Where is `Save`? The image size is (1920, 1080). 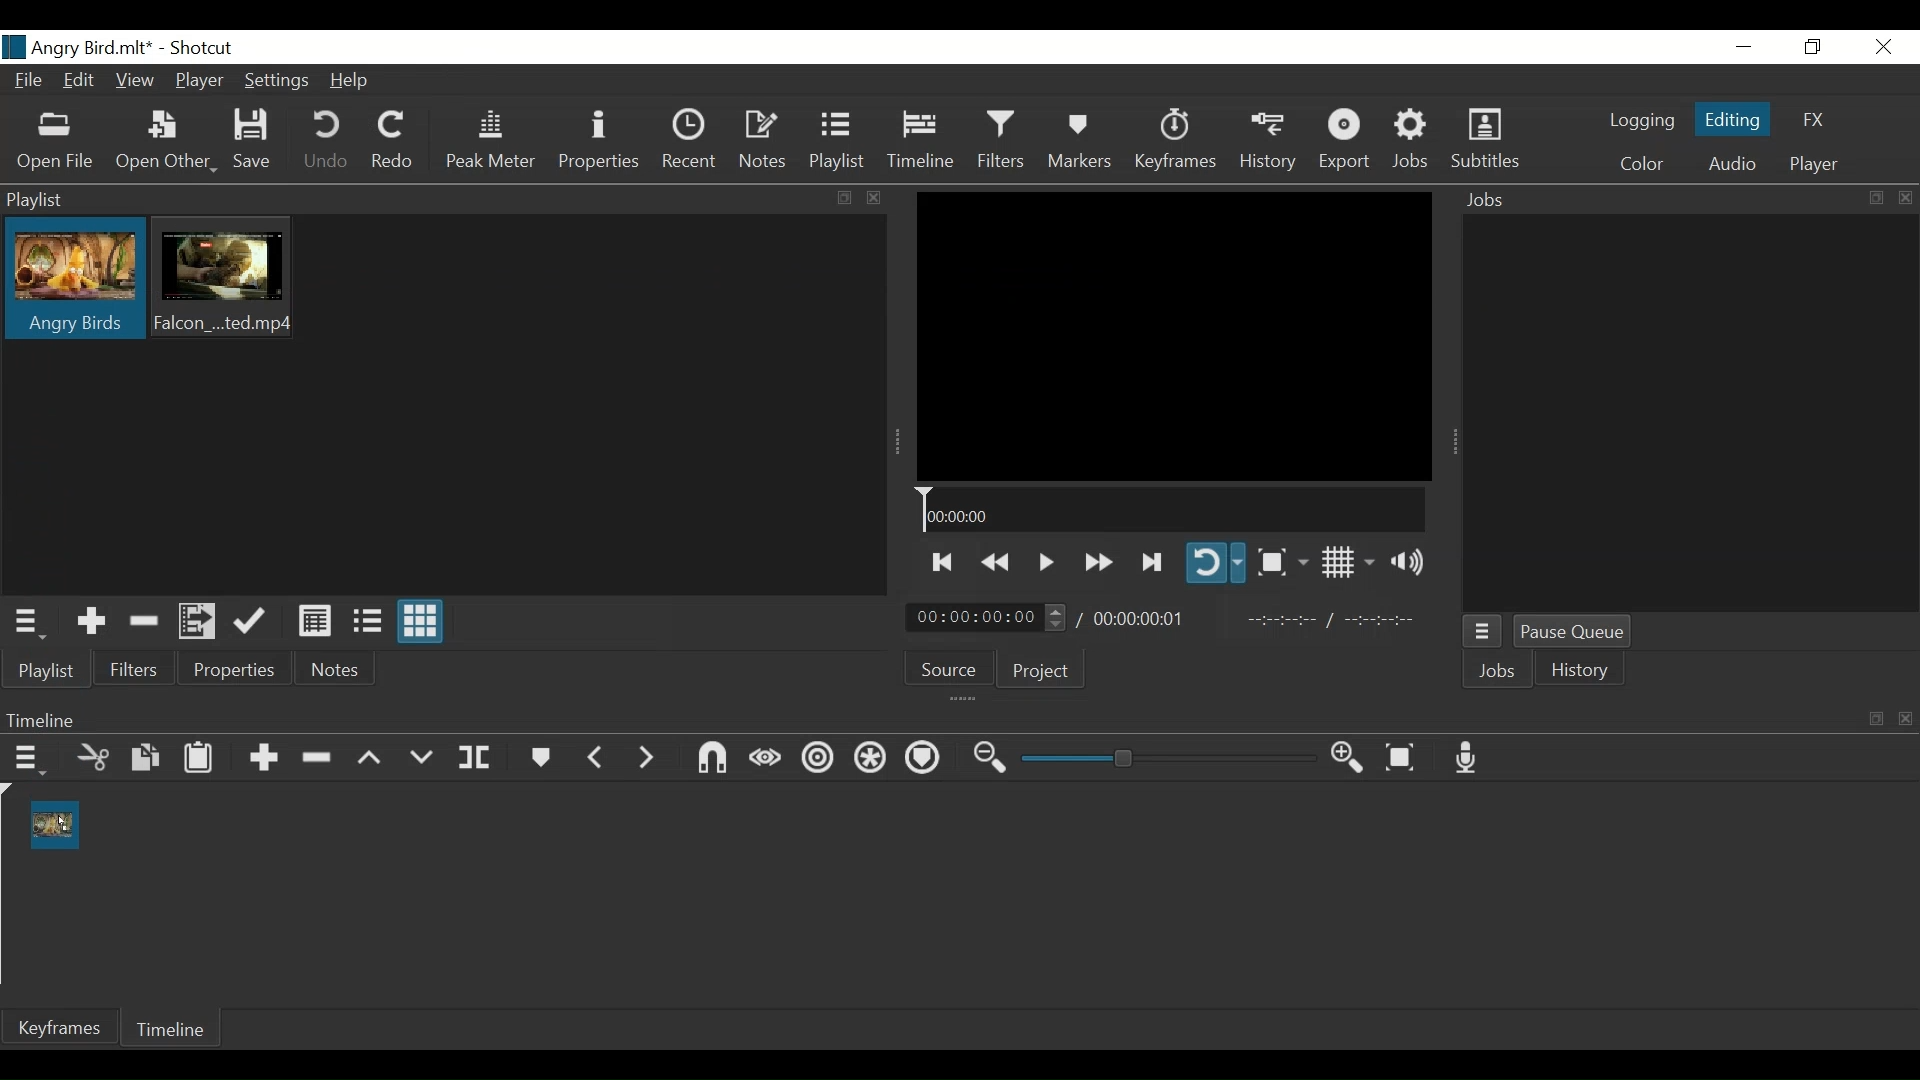 Save is located at coordinates (259, 143).